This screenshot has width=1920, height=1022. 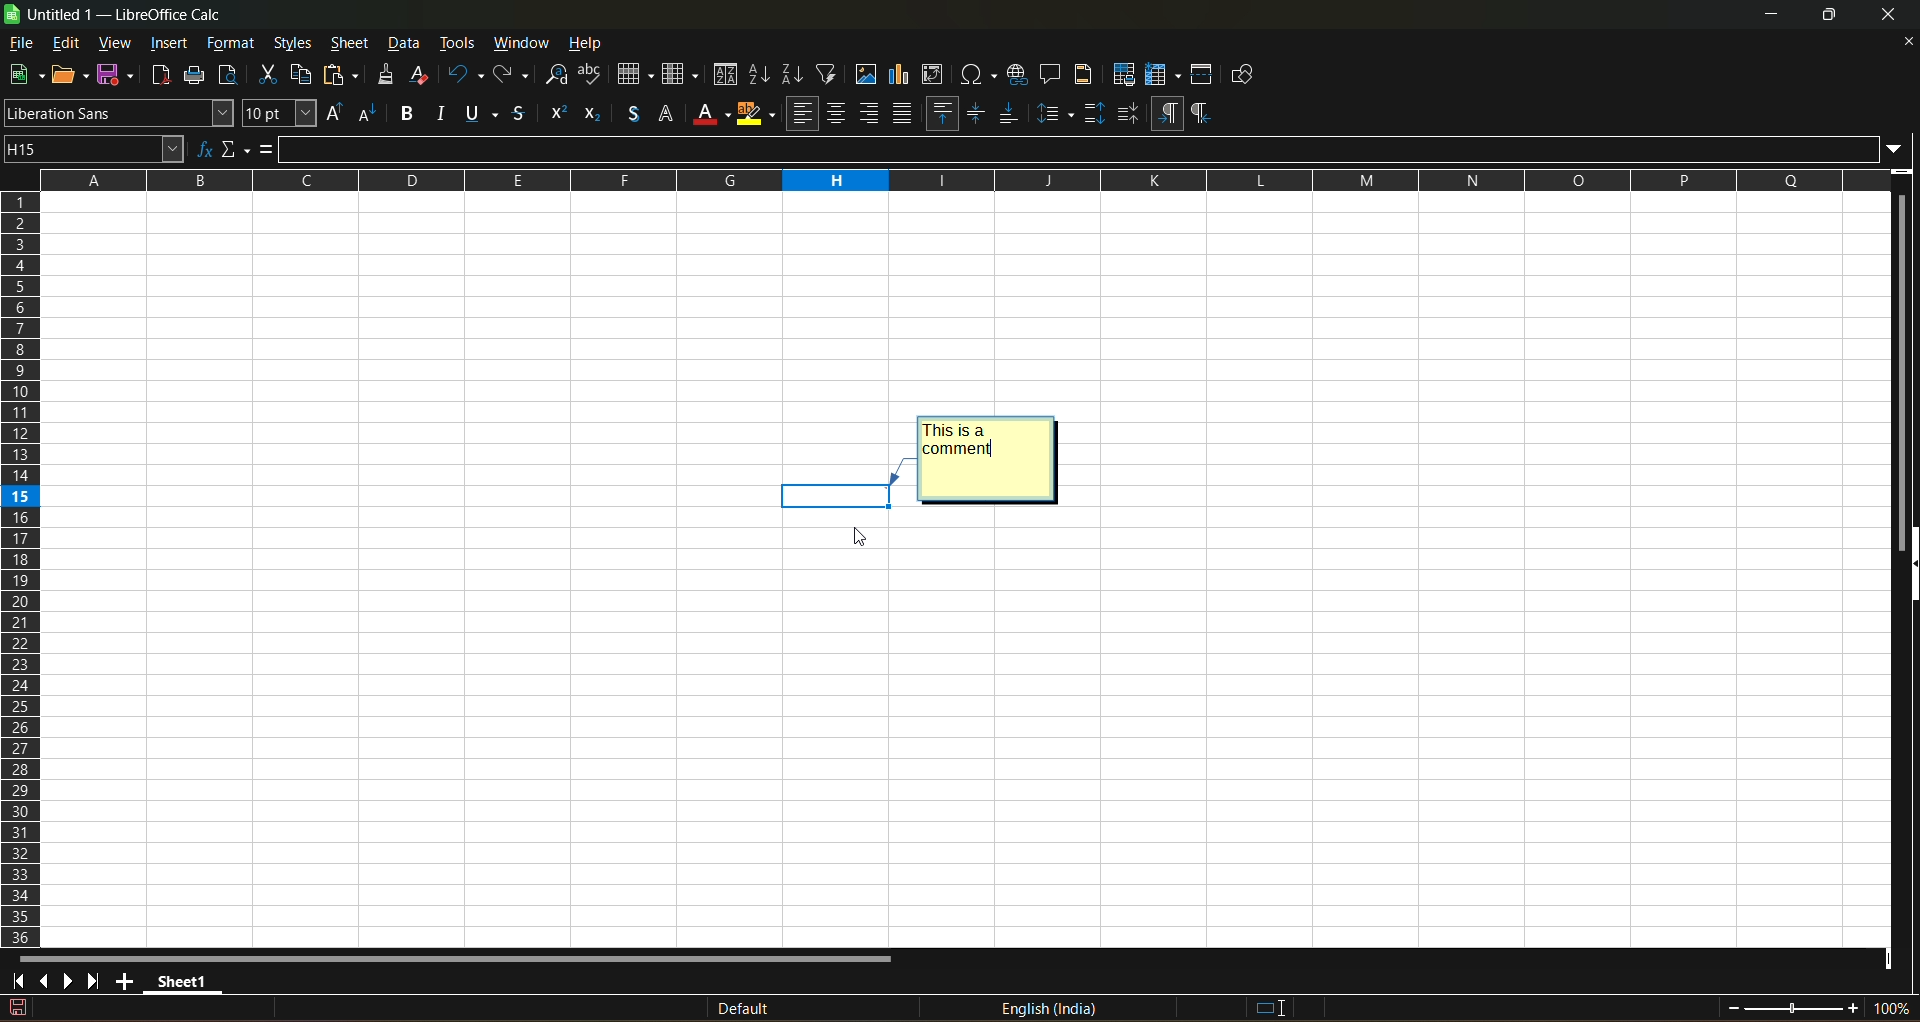 What do you see at coordinates (513, 76) in the screenshot?
I see `redo` at bounding box center [513, 76].